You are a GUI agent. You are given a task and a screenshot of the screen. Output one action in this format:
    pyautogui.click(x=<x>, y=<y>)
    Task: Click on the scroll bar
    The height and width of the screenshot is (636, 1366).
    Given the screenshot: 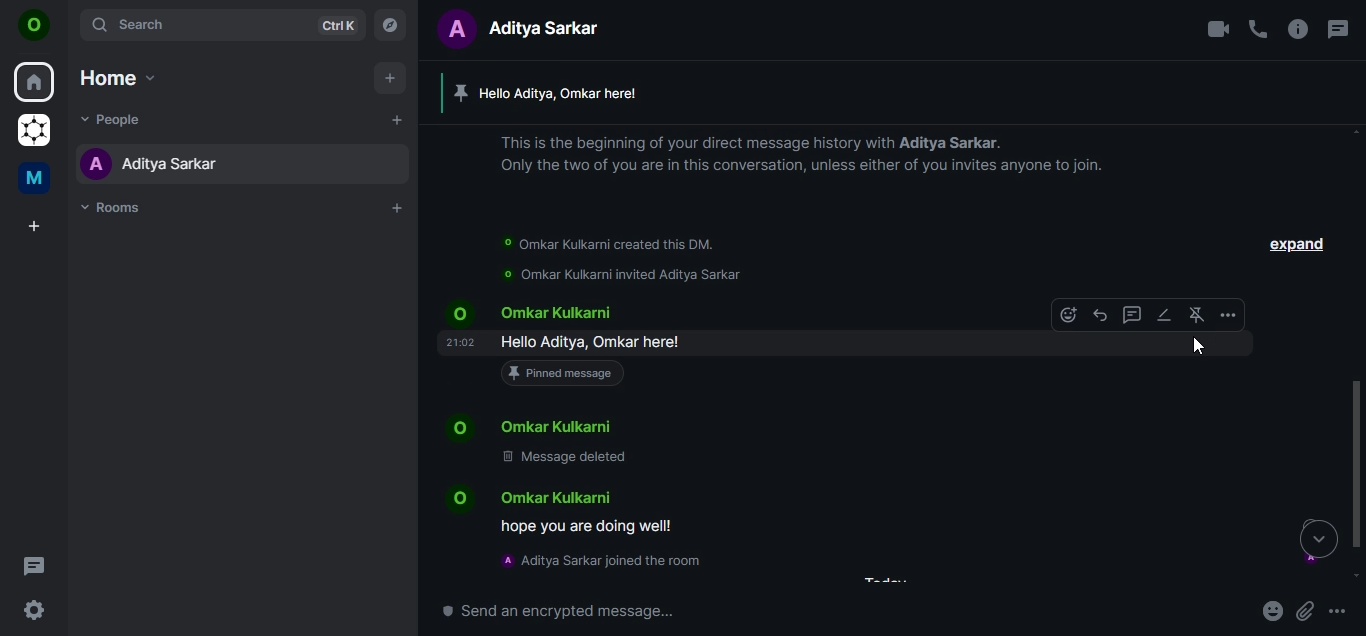 What is the action you would take?
    pyautogui.click(x=1355, y=463)
    